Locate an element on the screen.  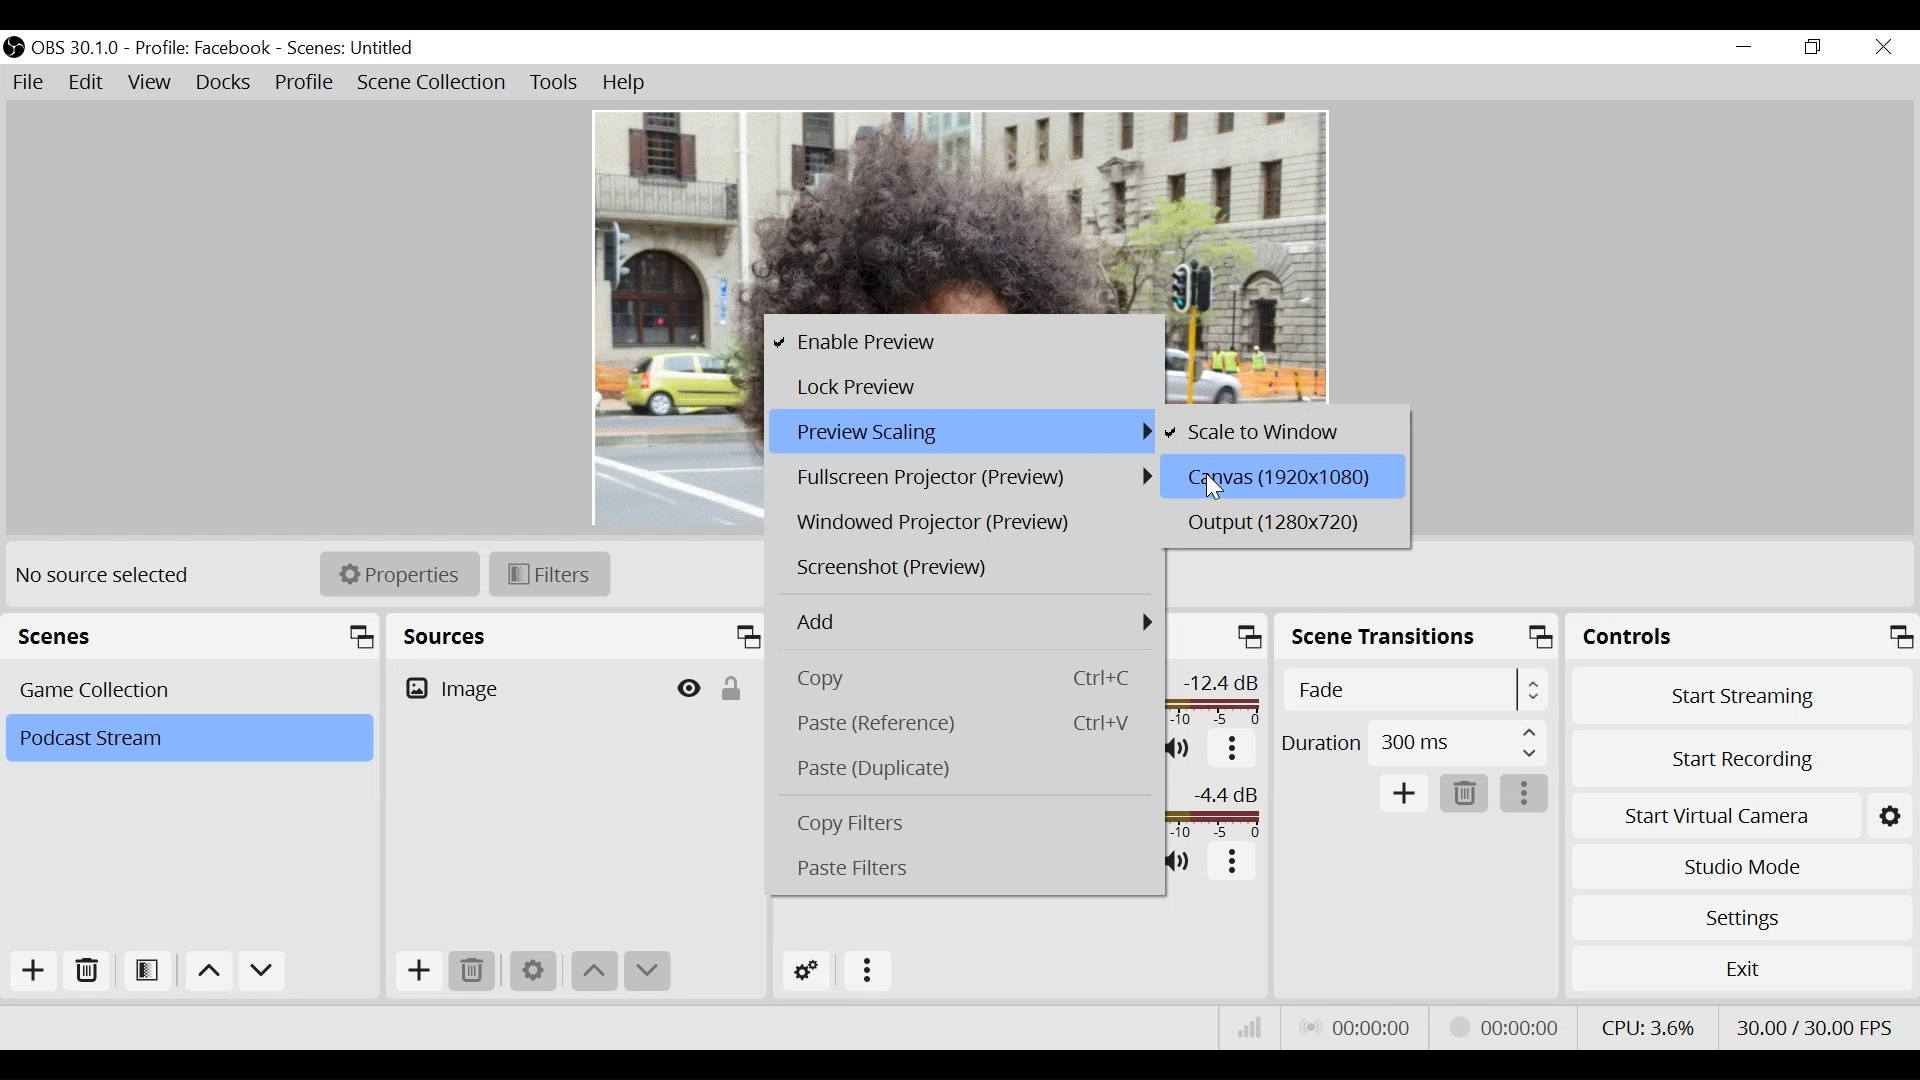
Add is located at coordinates (968, 619).